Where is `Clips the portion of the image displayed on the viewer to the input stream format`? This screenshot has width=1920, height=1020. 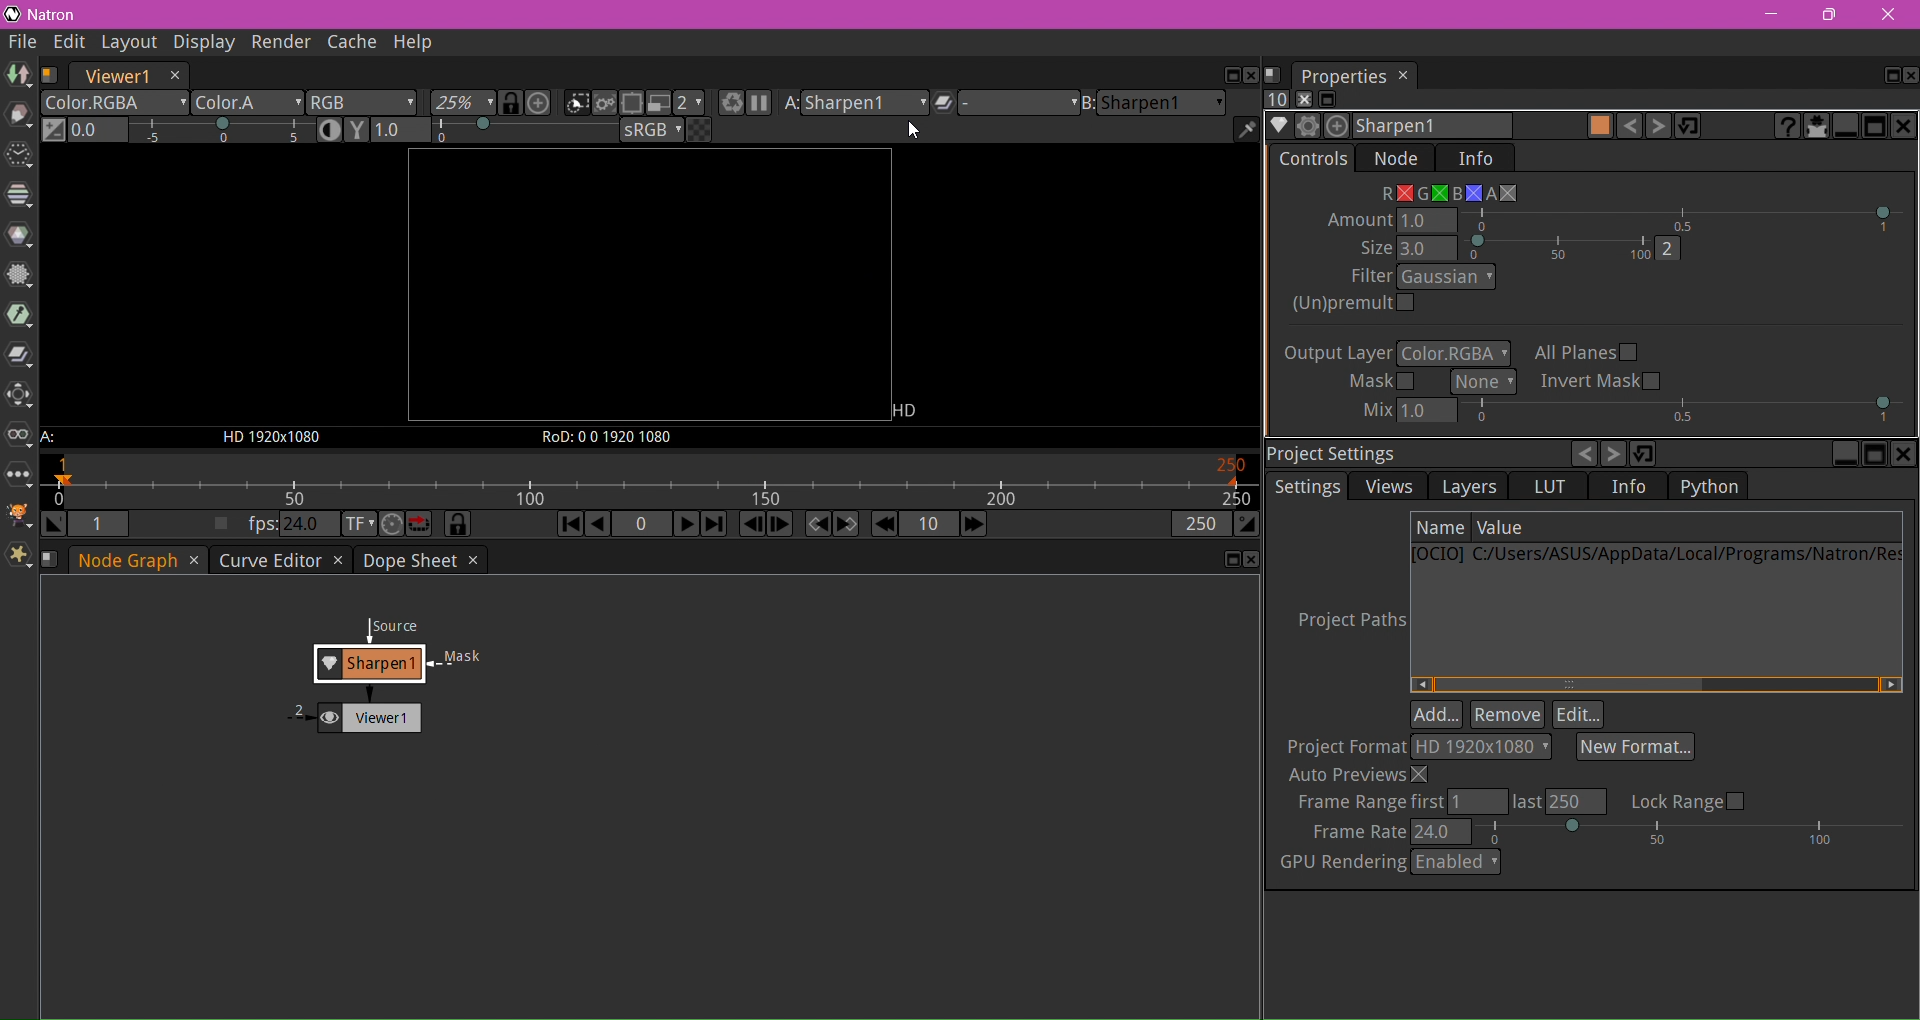 Clips the portion of the image displayed on the viewer to the input stream format is located at coordinates (576, 104).